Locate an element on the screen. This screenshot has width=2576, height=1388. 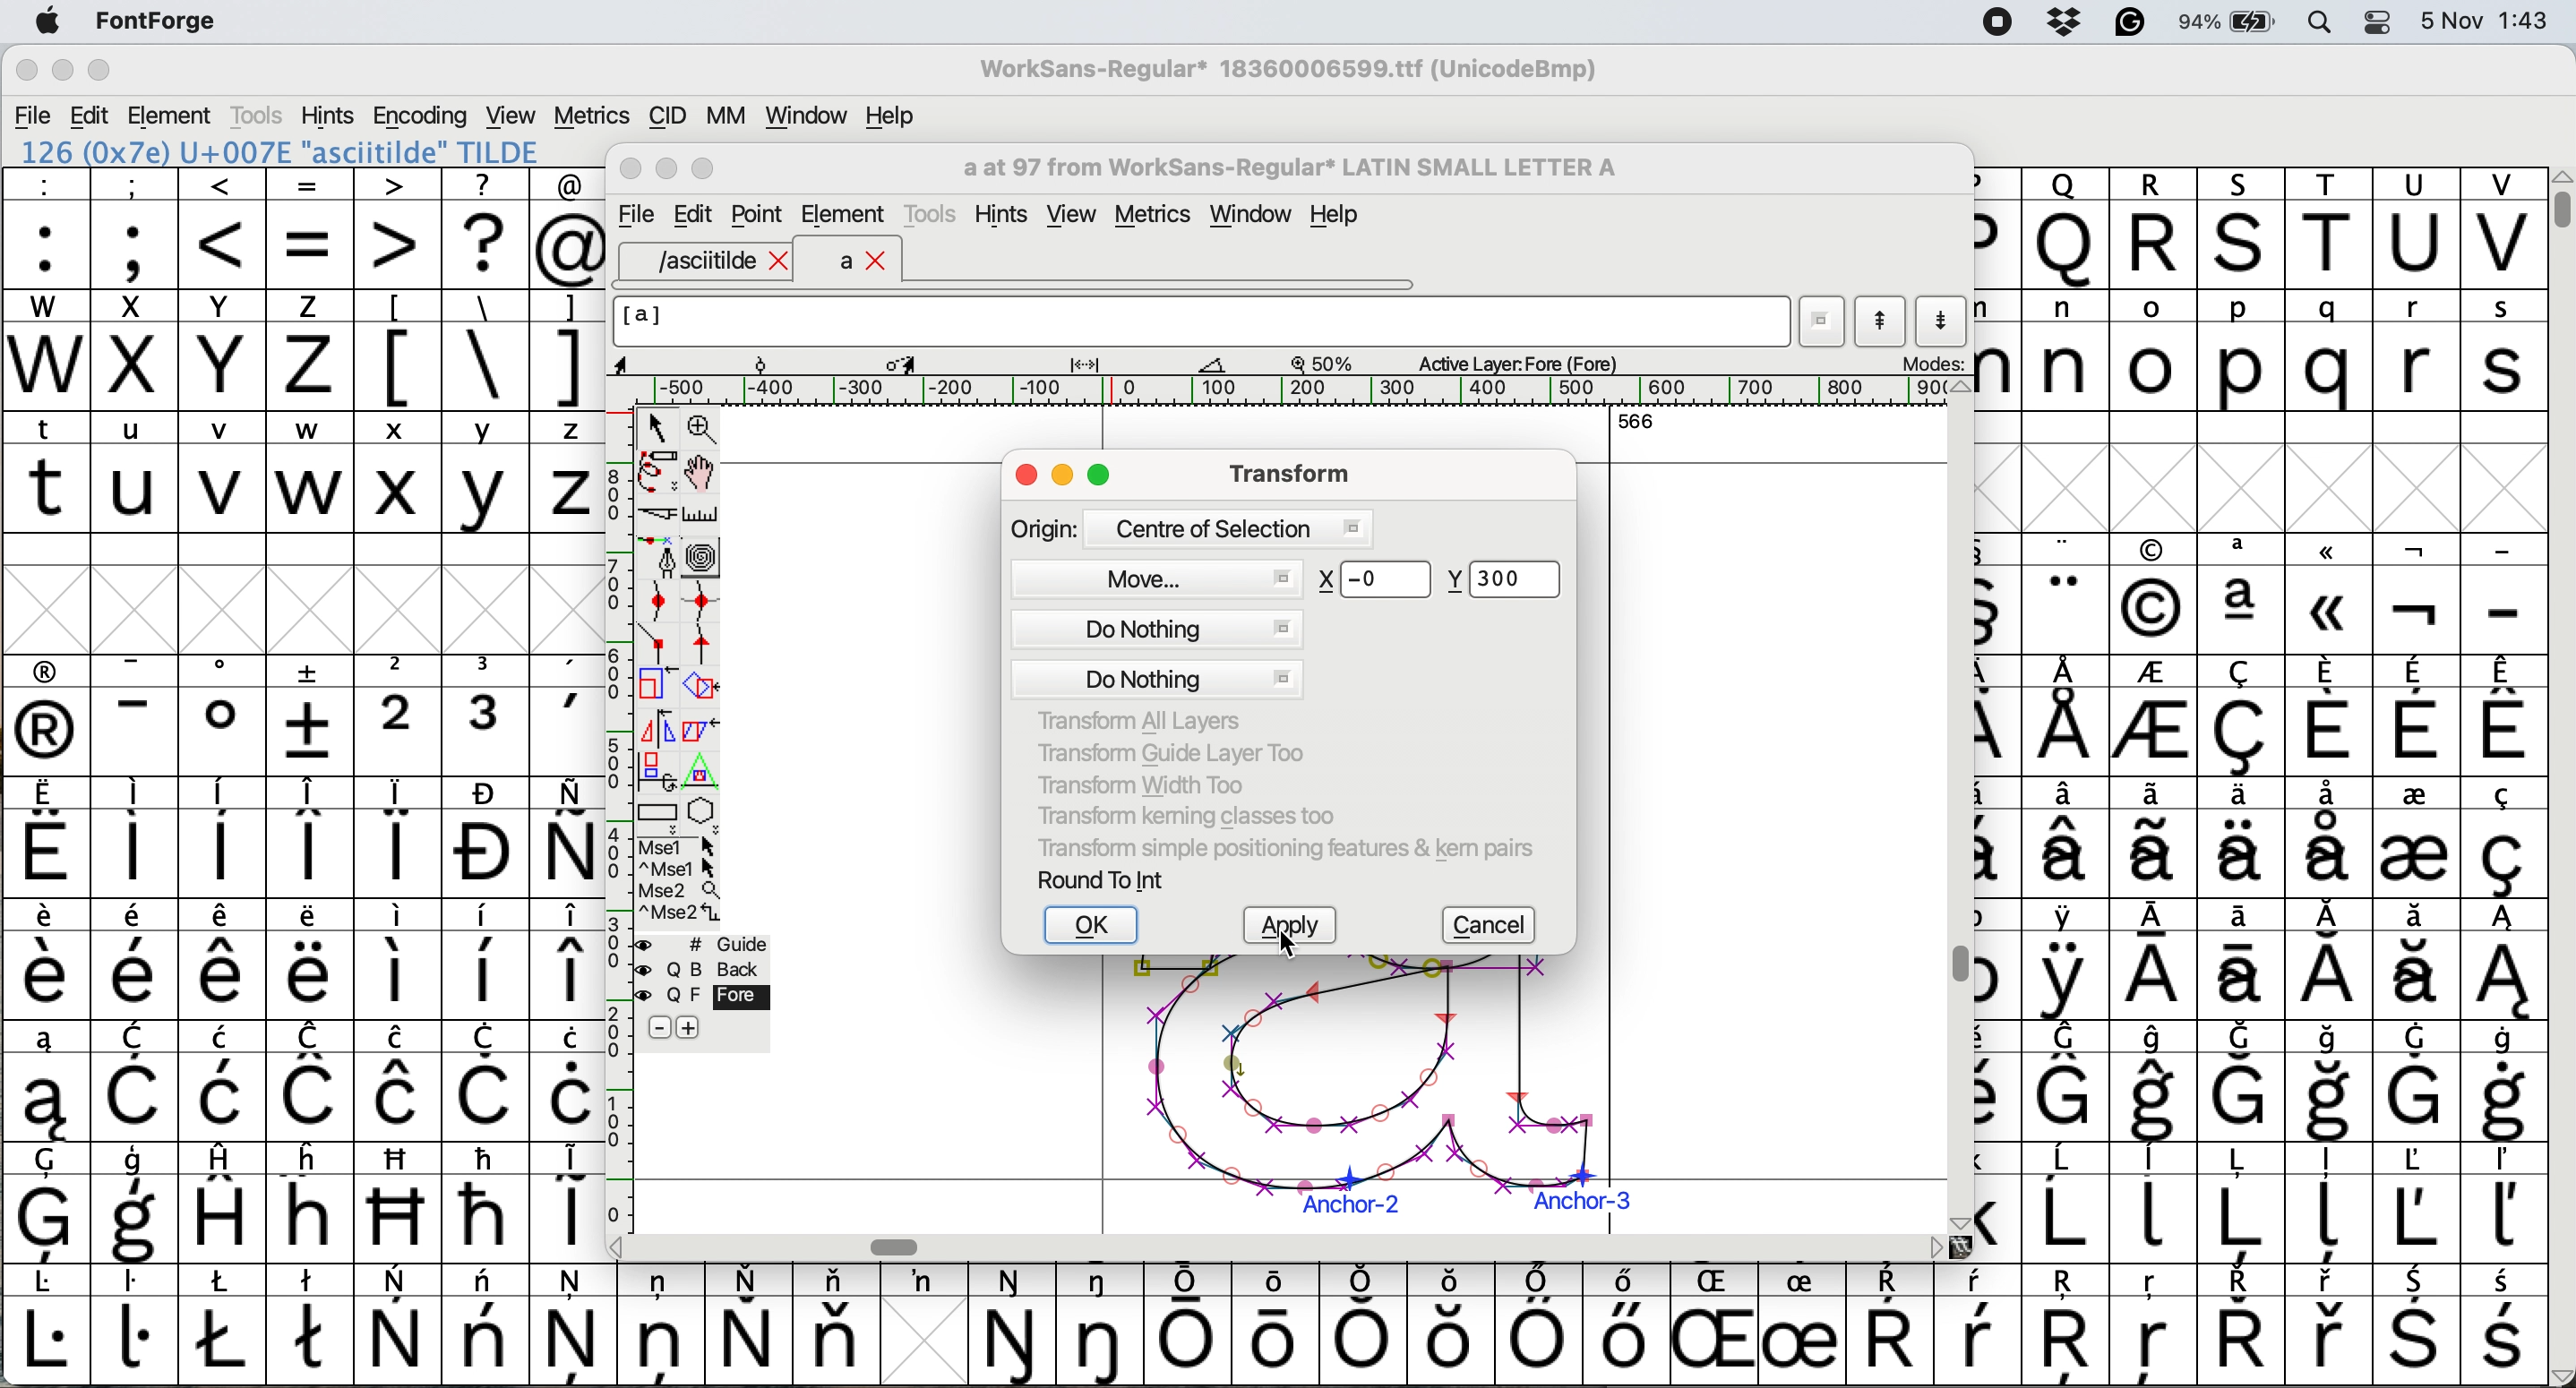
symbol is located at coordinates (2506, 1327).